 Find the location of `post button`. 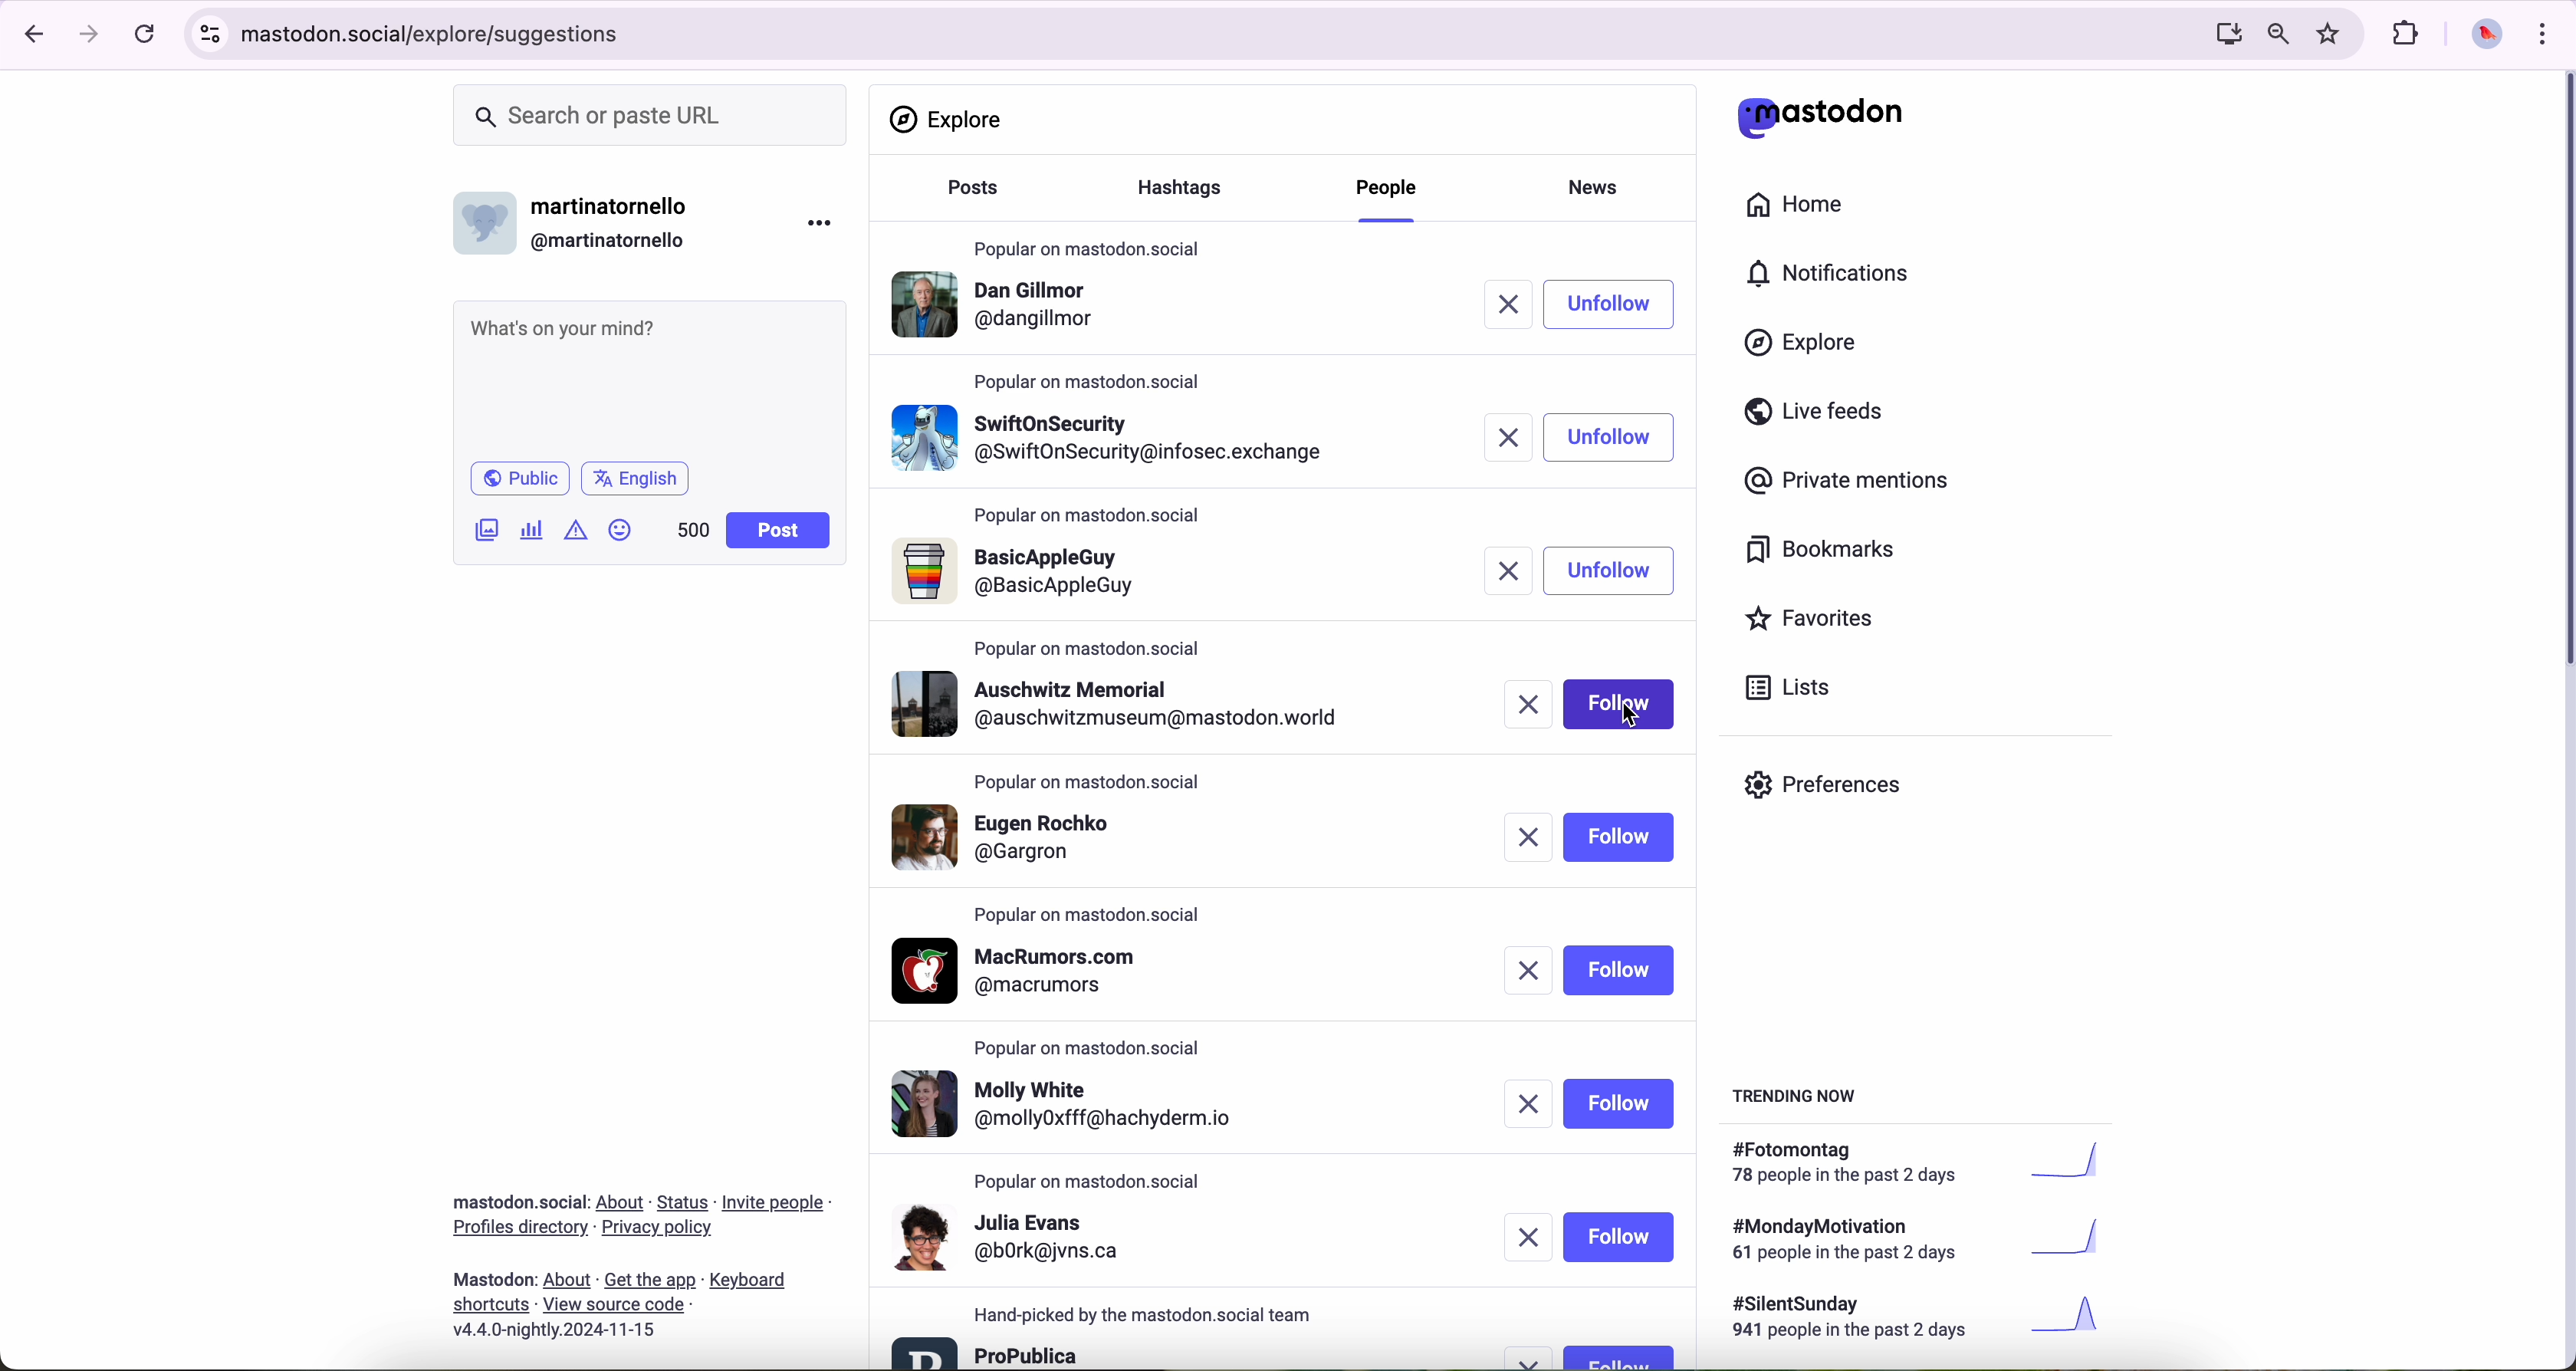

post button is located at coordinates (779, 531).